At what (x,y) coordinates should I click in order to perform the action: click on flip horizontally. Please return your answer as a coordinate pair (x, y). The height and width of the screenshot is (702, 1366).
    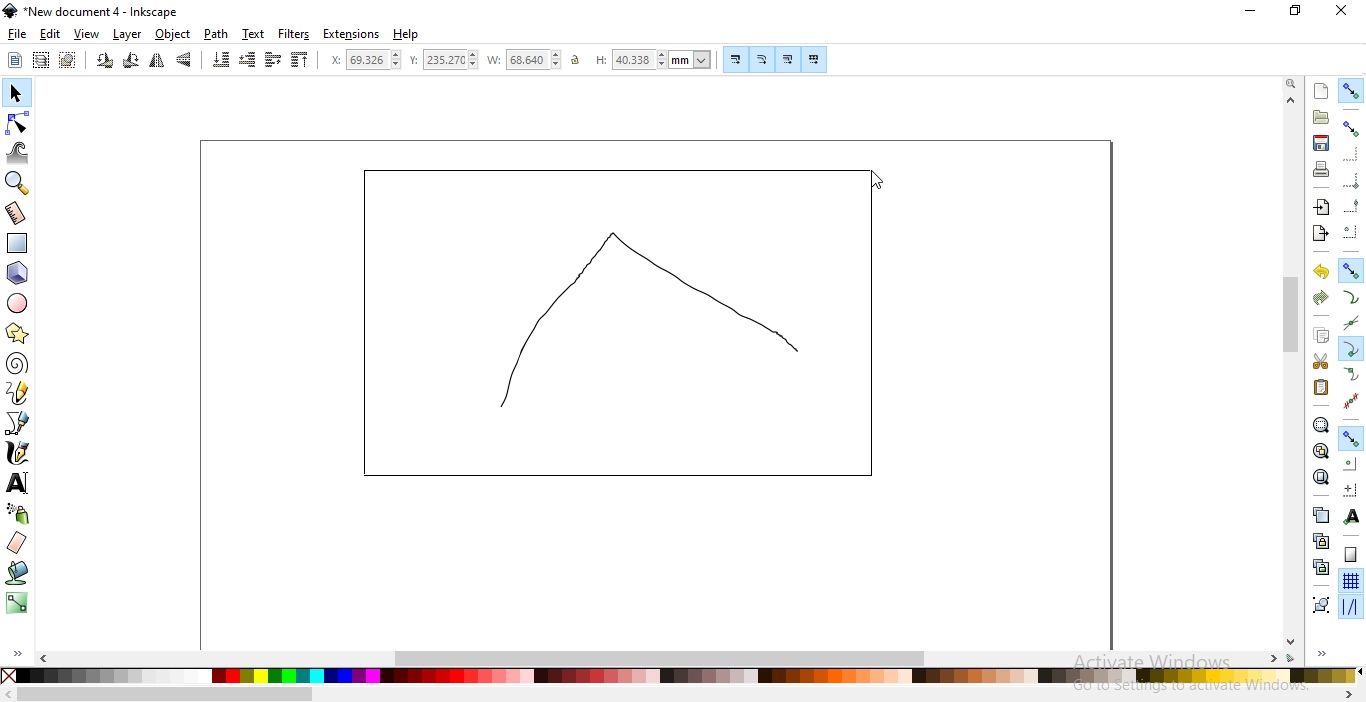
    Looking at the image, I should click on (156, 62).